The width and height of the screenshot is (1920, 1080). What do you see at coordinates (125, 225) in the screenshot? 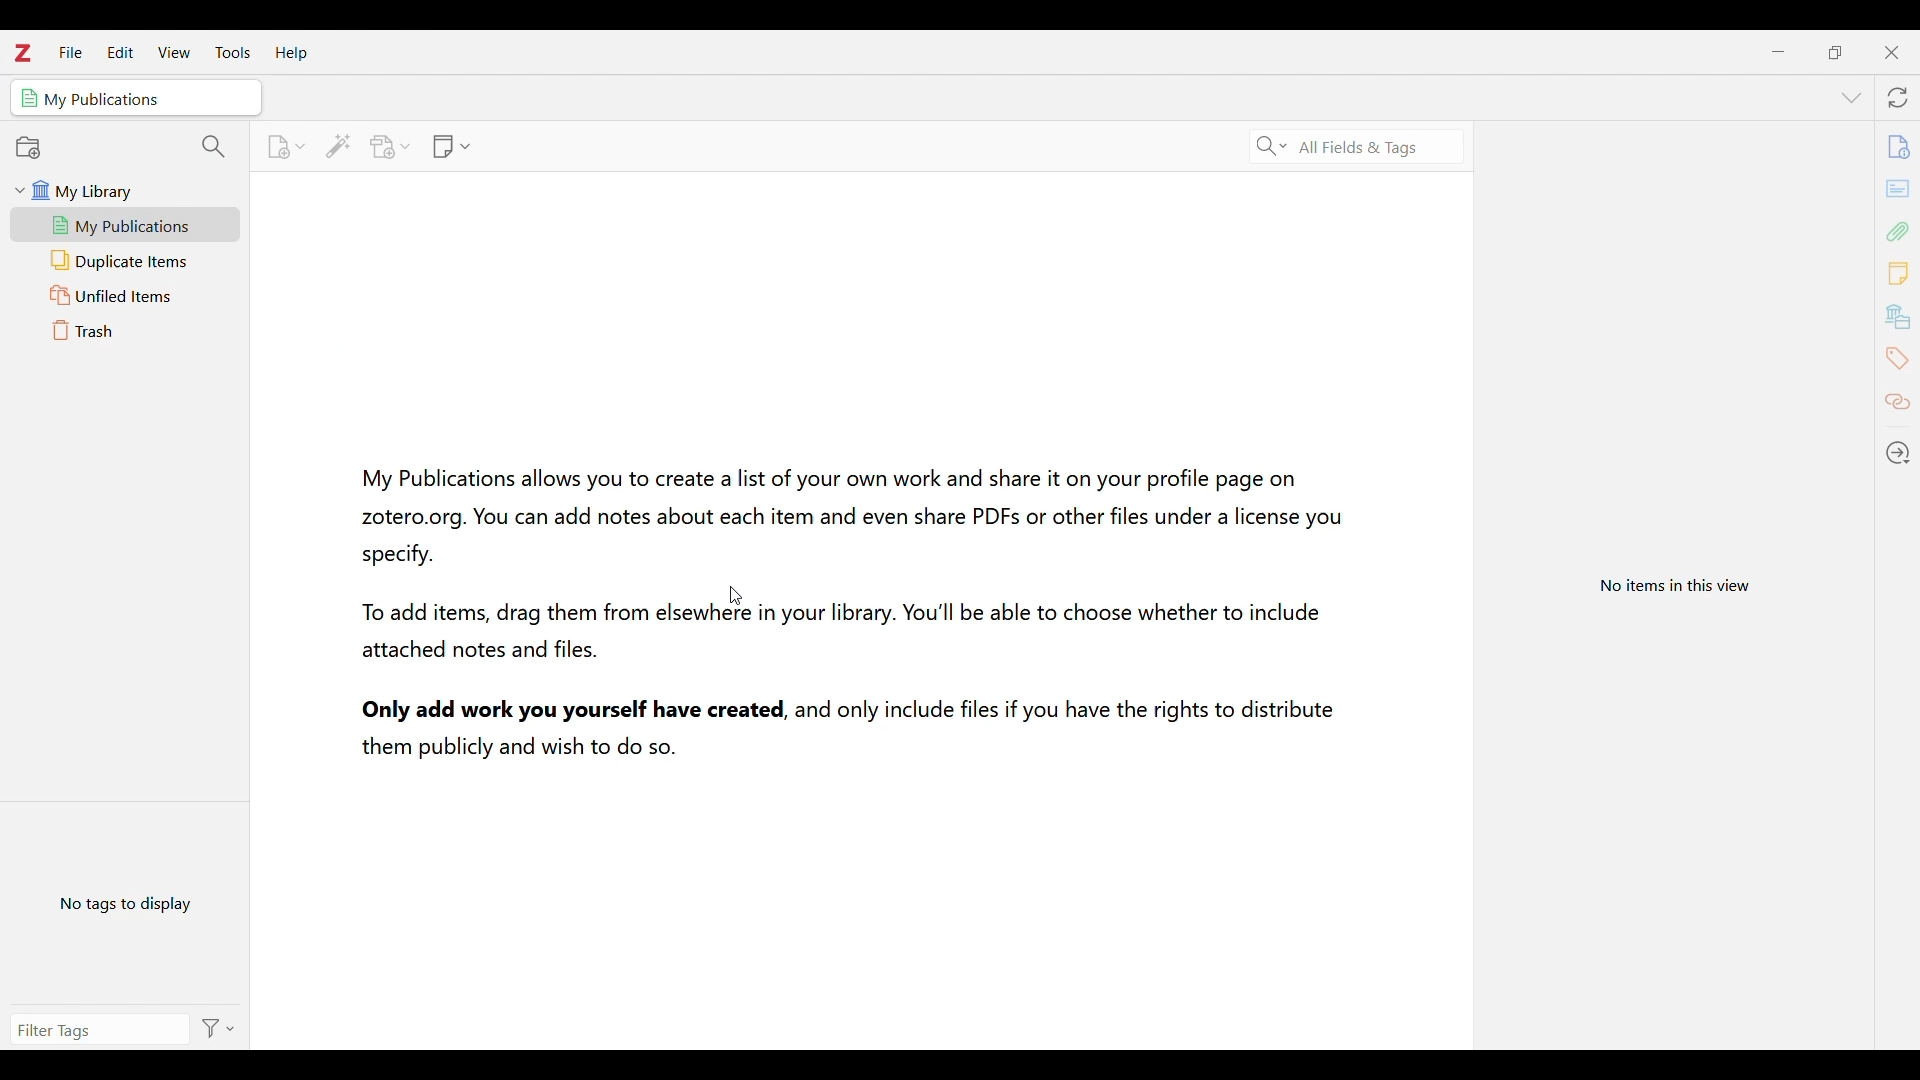
I see `My publications` at bounding box center [125, 225].